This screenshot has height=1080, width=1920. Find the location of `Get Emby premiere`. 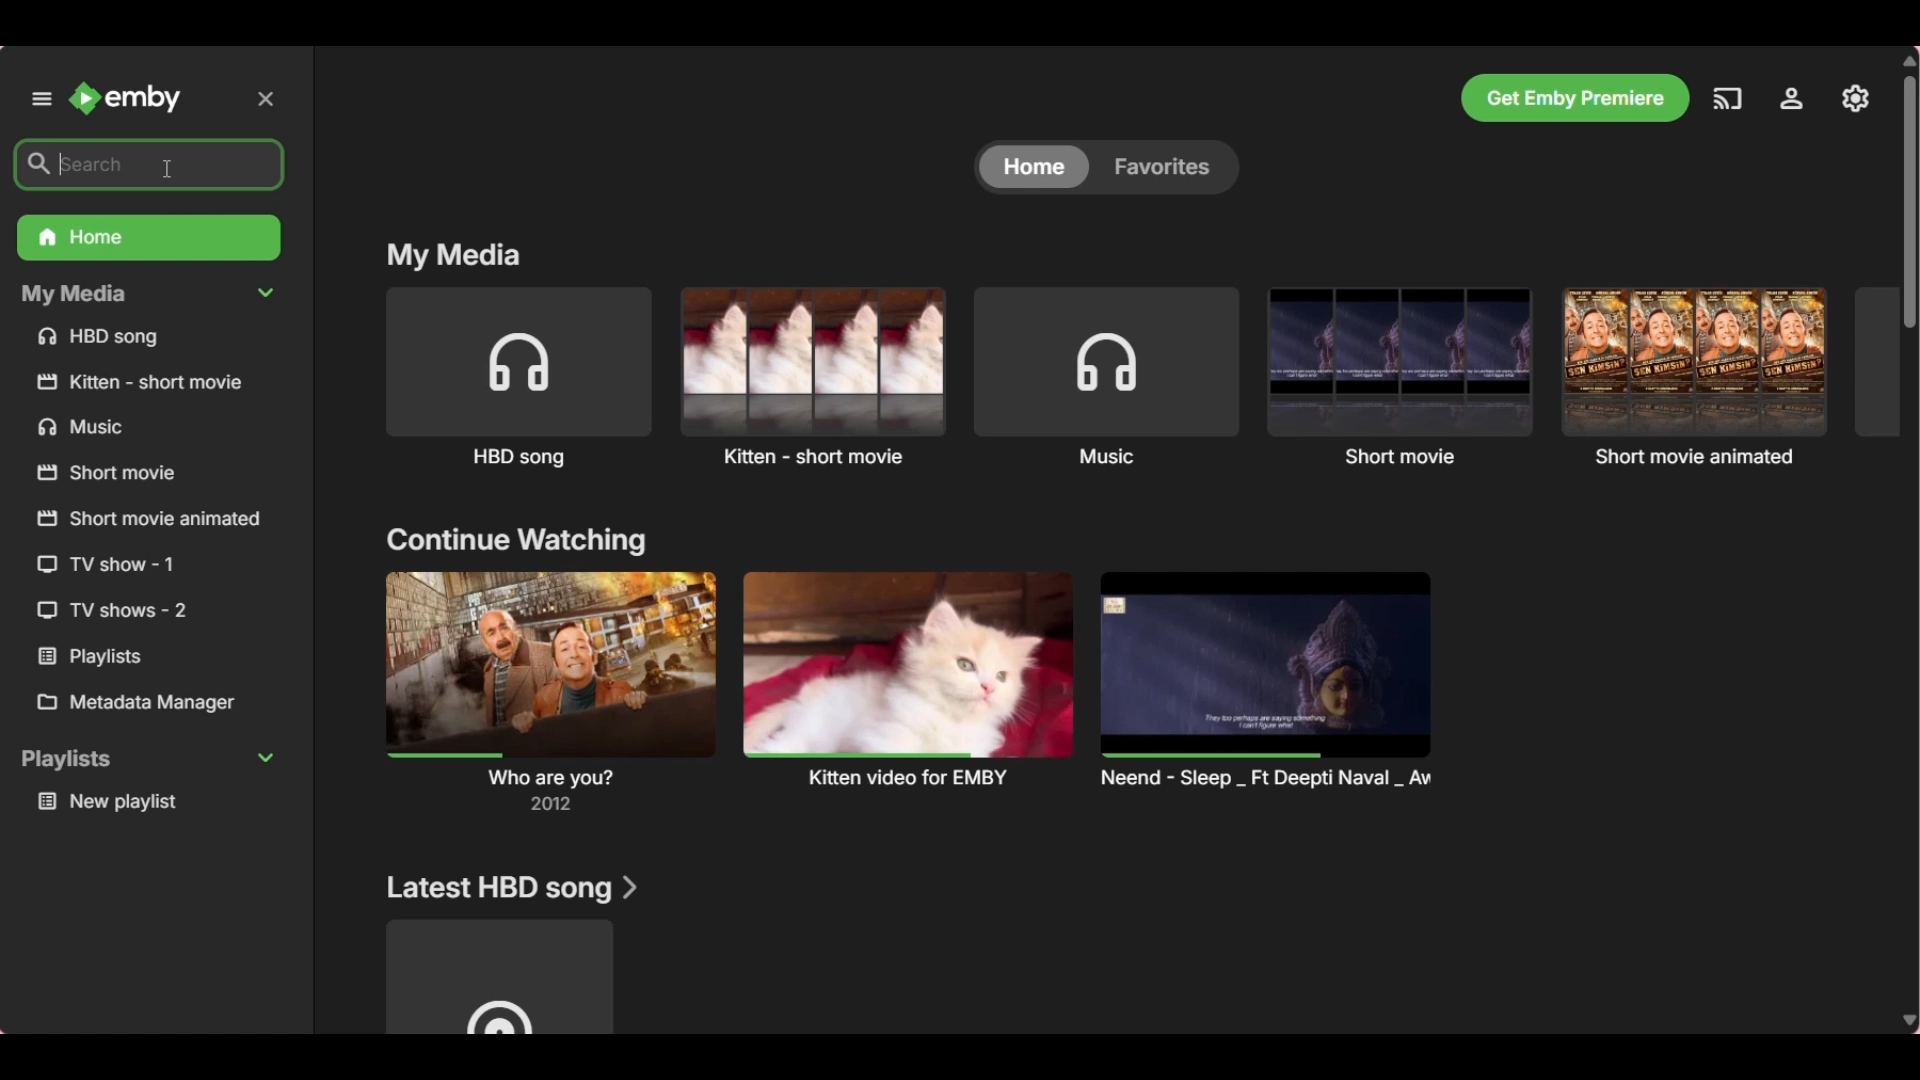

Get Emby premiere is located at coordinates (1575, 98).